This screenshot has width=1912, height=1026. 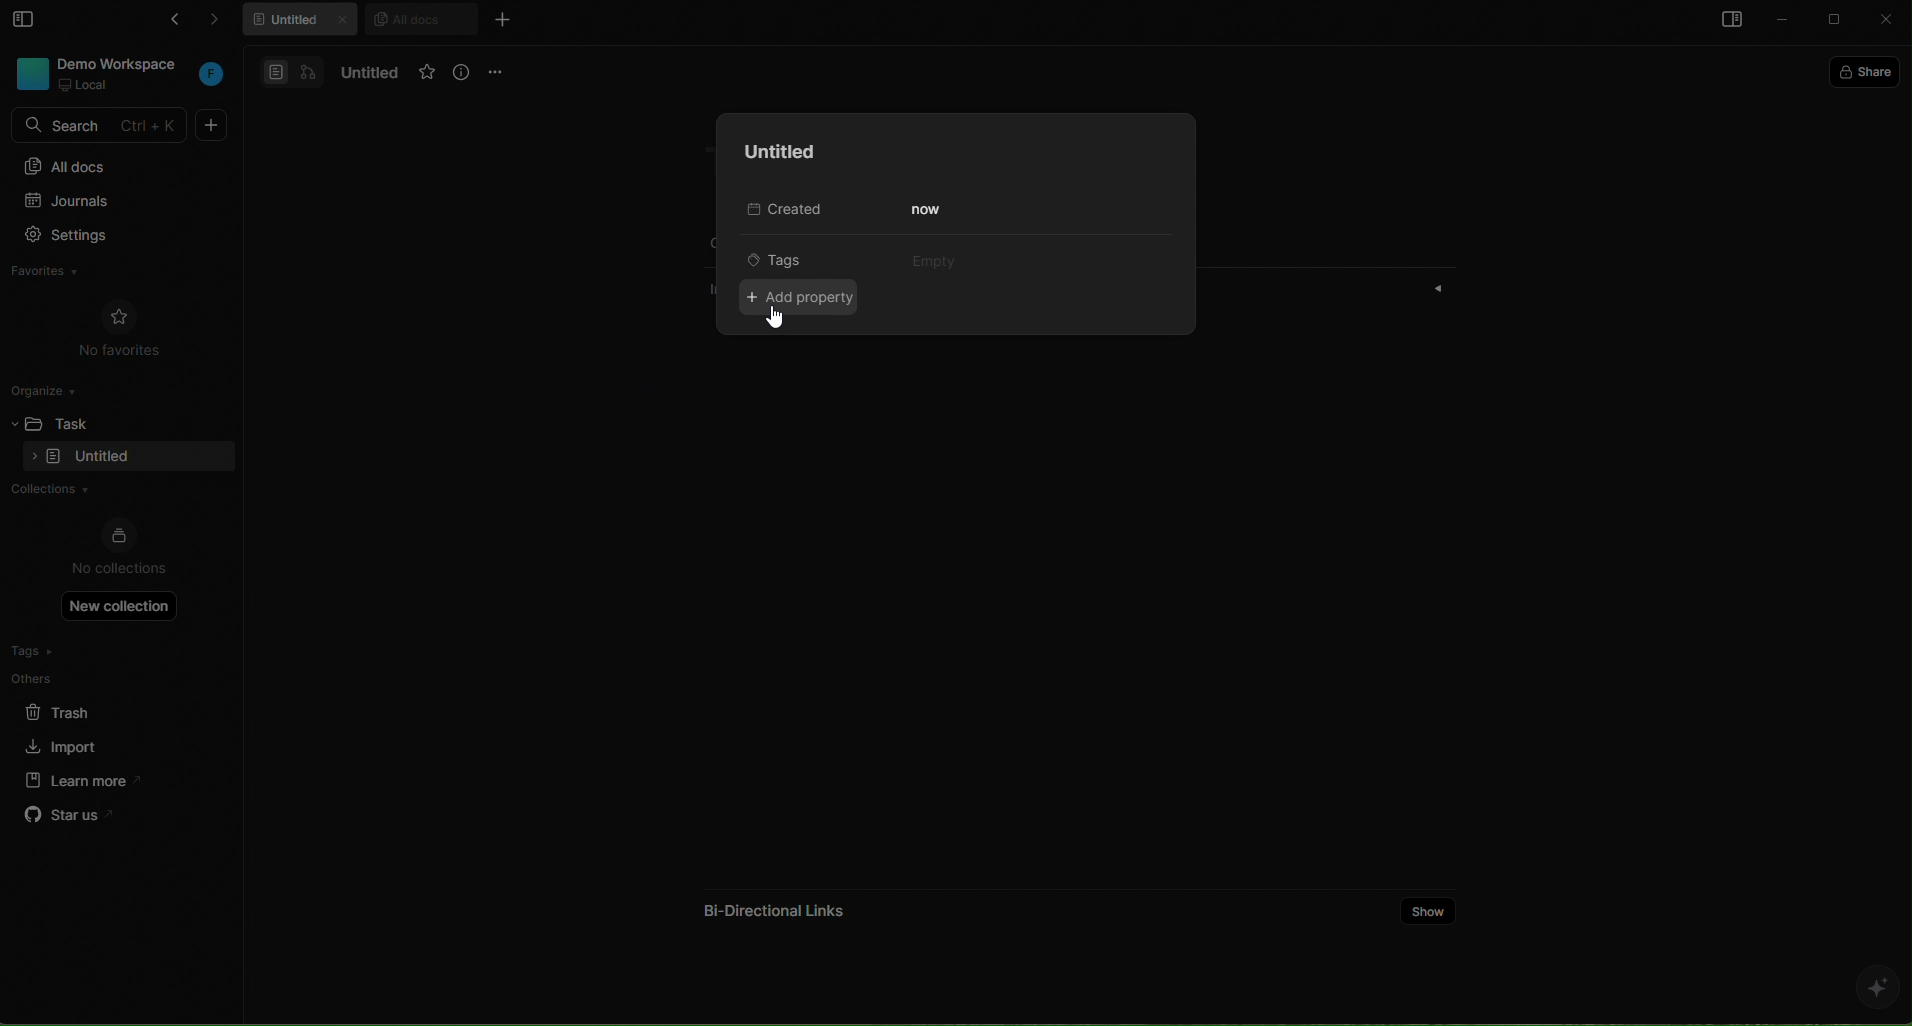 What do you see at coordinates (929, 210) in the screenshot?
I see `now` at bounding box center [929, 210].